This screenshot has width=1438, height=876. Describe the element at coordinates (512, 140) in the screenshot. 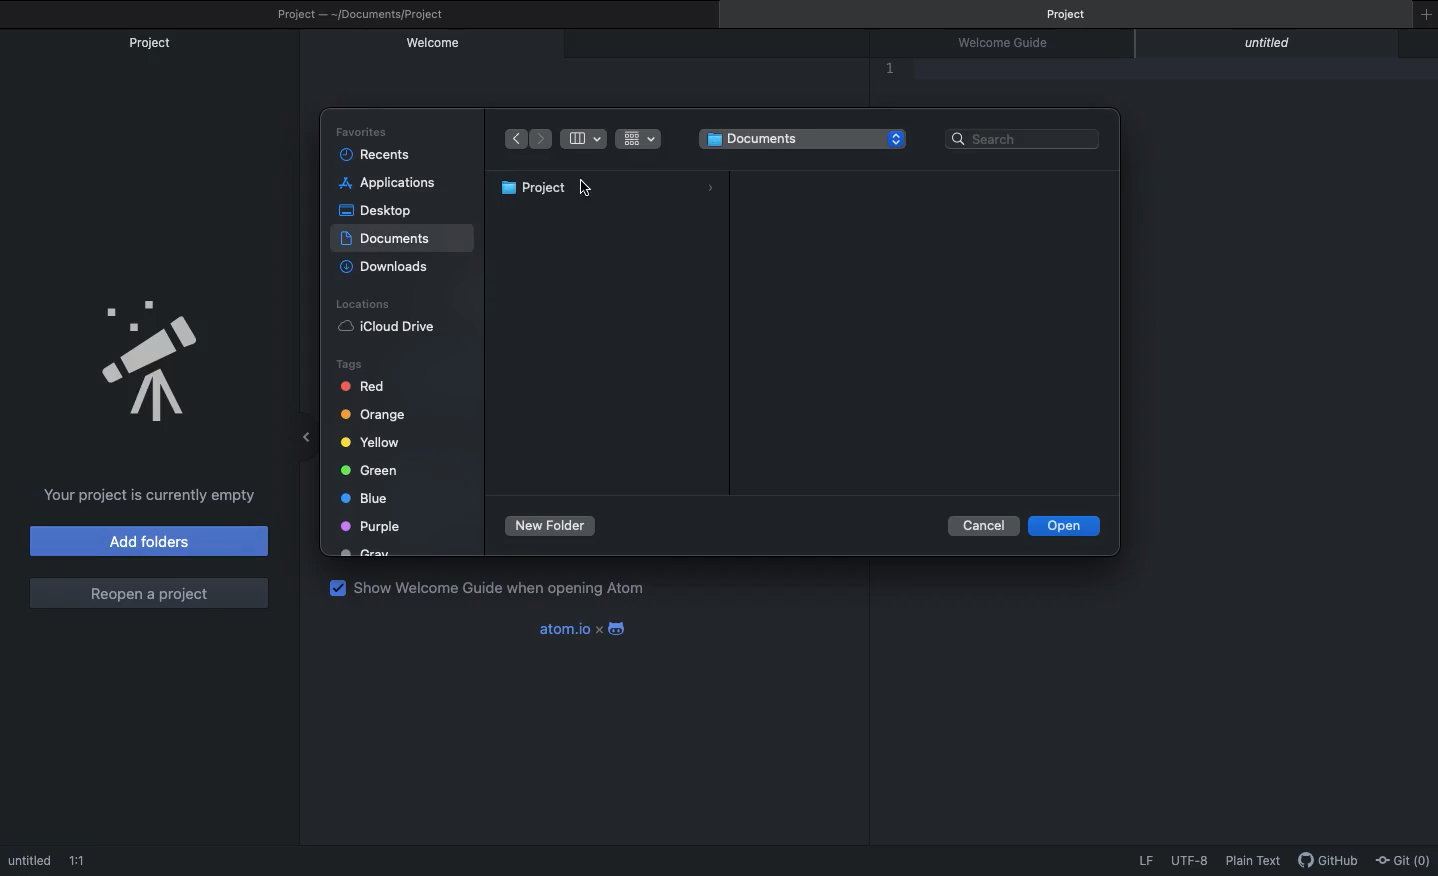

I see `Back` at that location.